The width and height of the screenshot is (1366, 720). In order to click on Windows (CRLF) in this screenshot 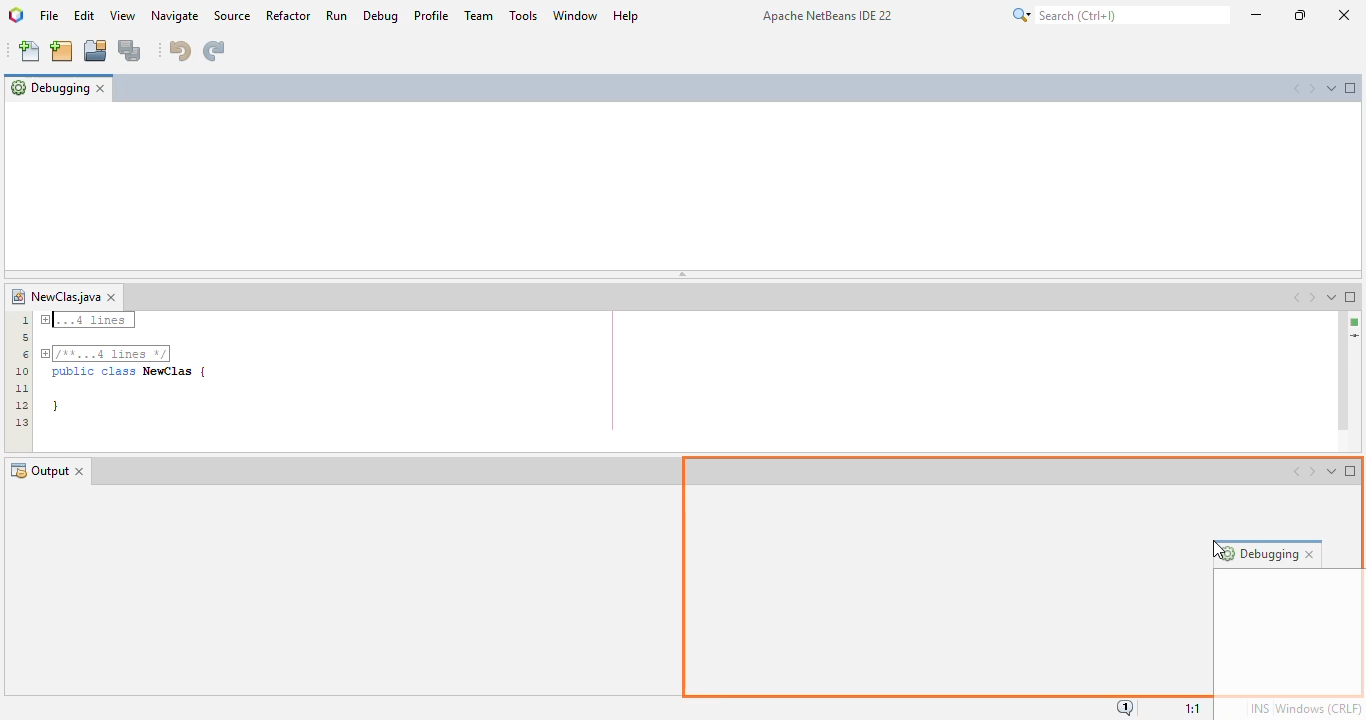, I will do `click(1319, 706)`.